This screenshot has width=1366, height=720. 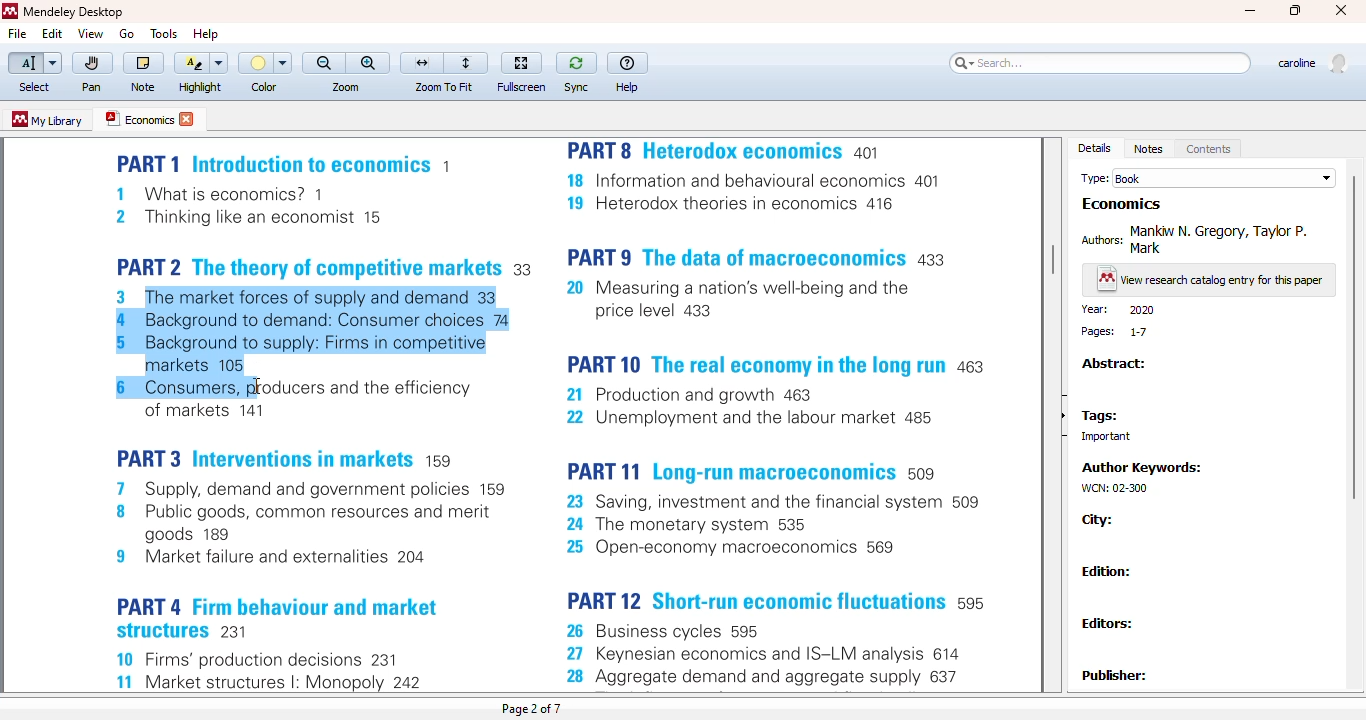 What do you see at coordinates (530, 708) in the screenshot?
I see `page 2 of 7` at bounding box center [530, 708].